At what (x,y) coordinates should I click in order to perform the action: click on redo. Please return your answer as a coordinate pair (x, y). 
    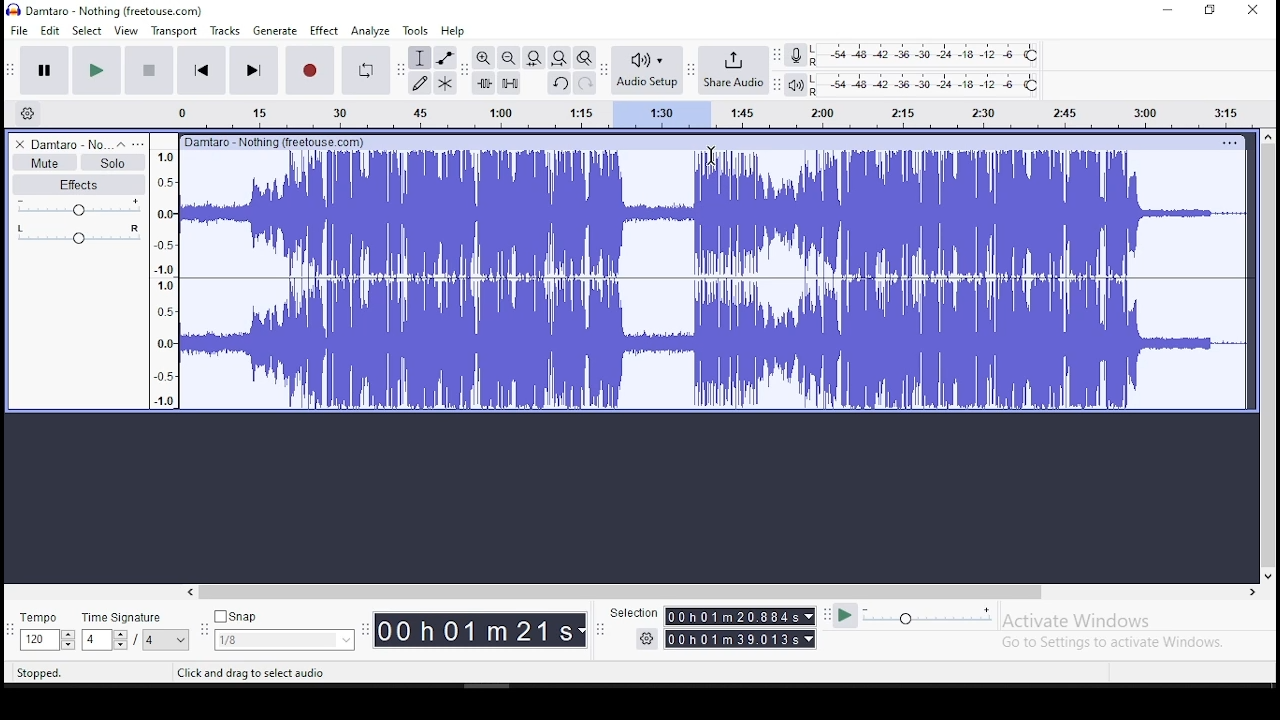
    Looking at the image, I should click on (585, 82).